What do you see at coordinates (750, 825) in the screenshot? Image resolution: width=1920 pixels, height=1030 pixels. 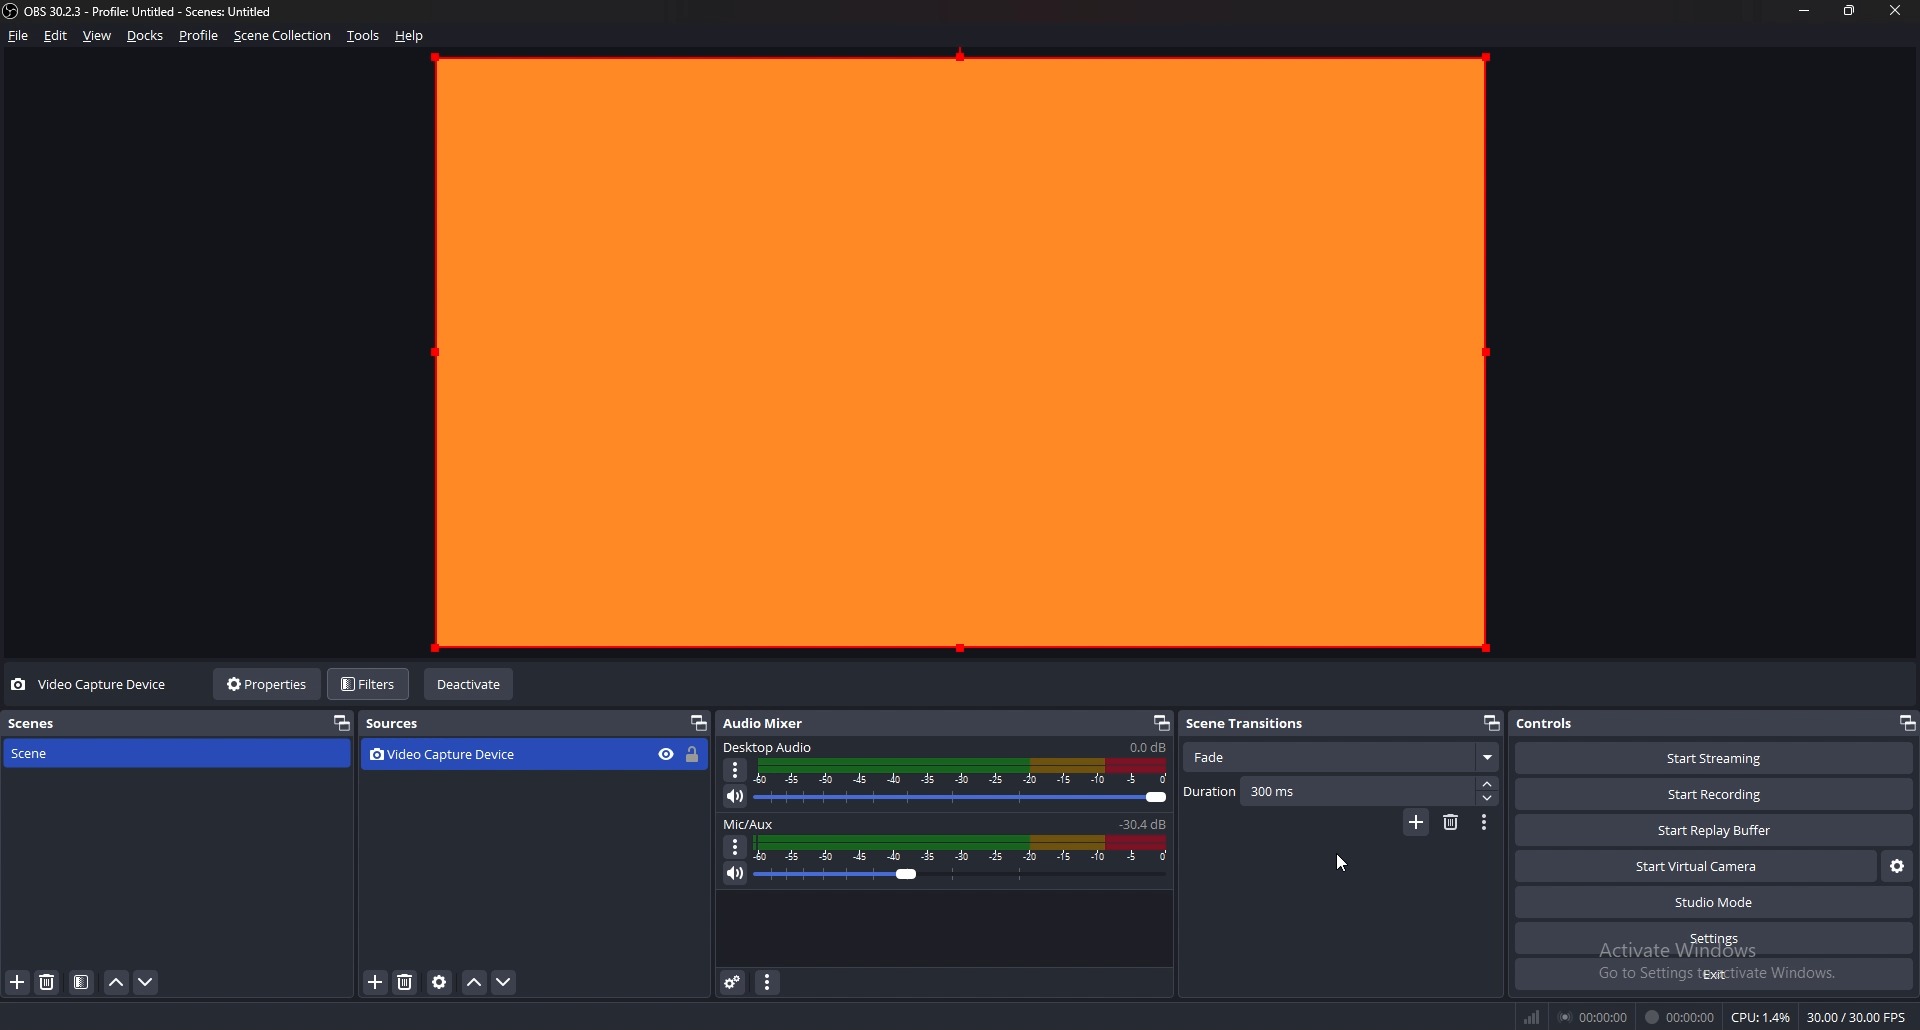 I see `mix/aux` at bounding box center [750, 825].